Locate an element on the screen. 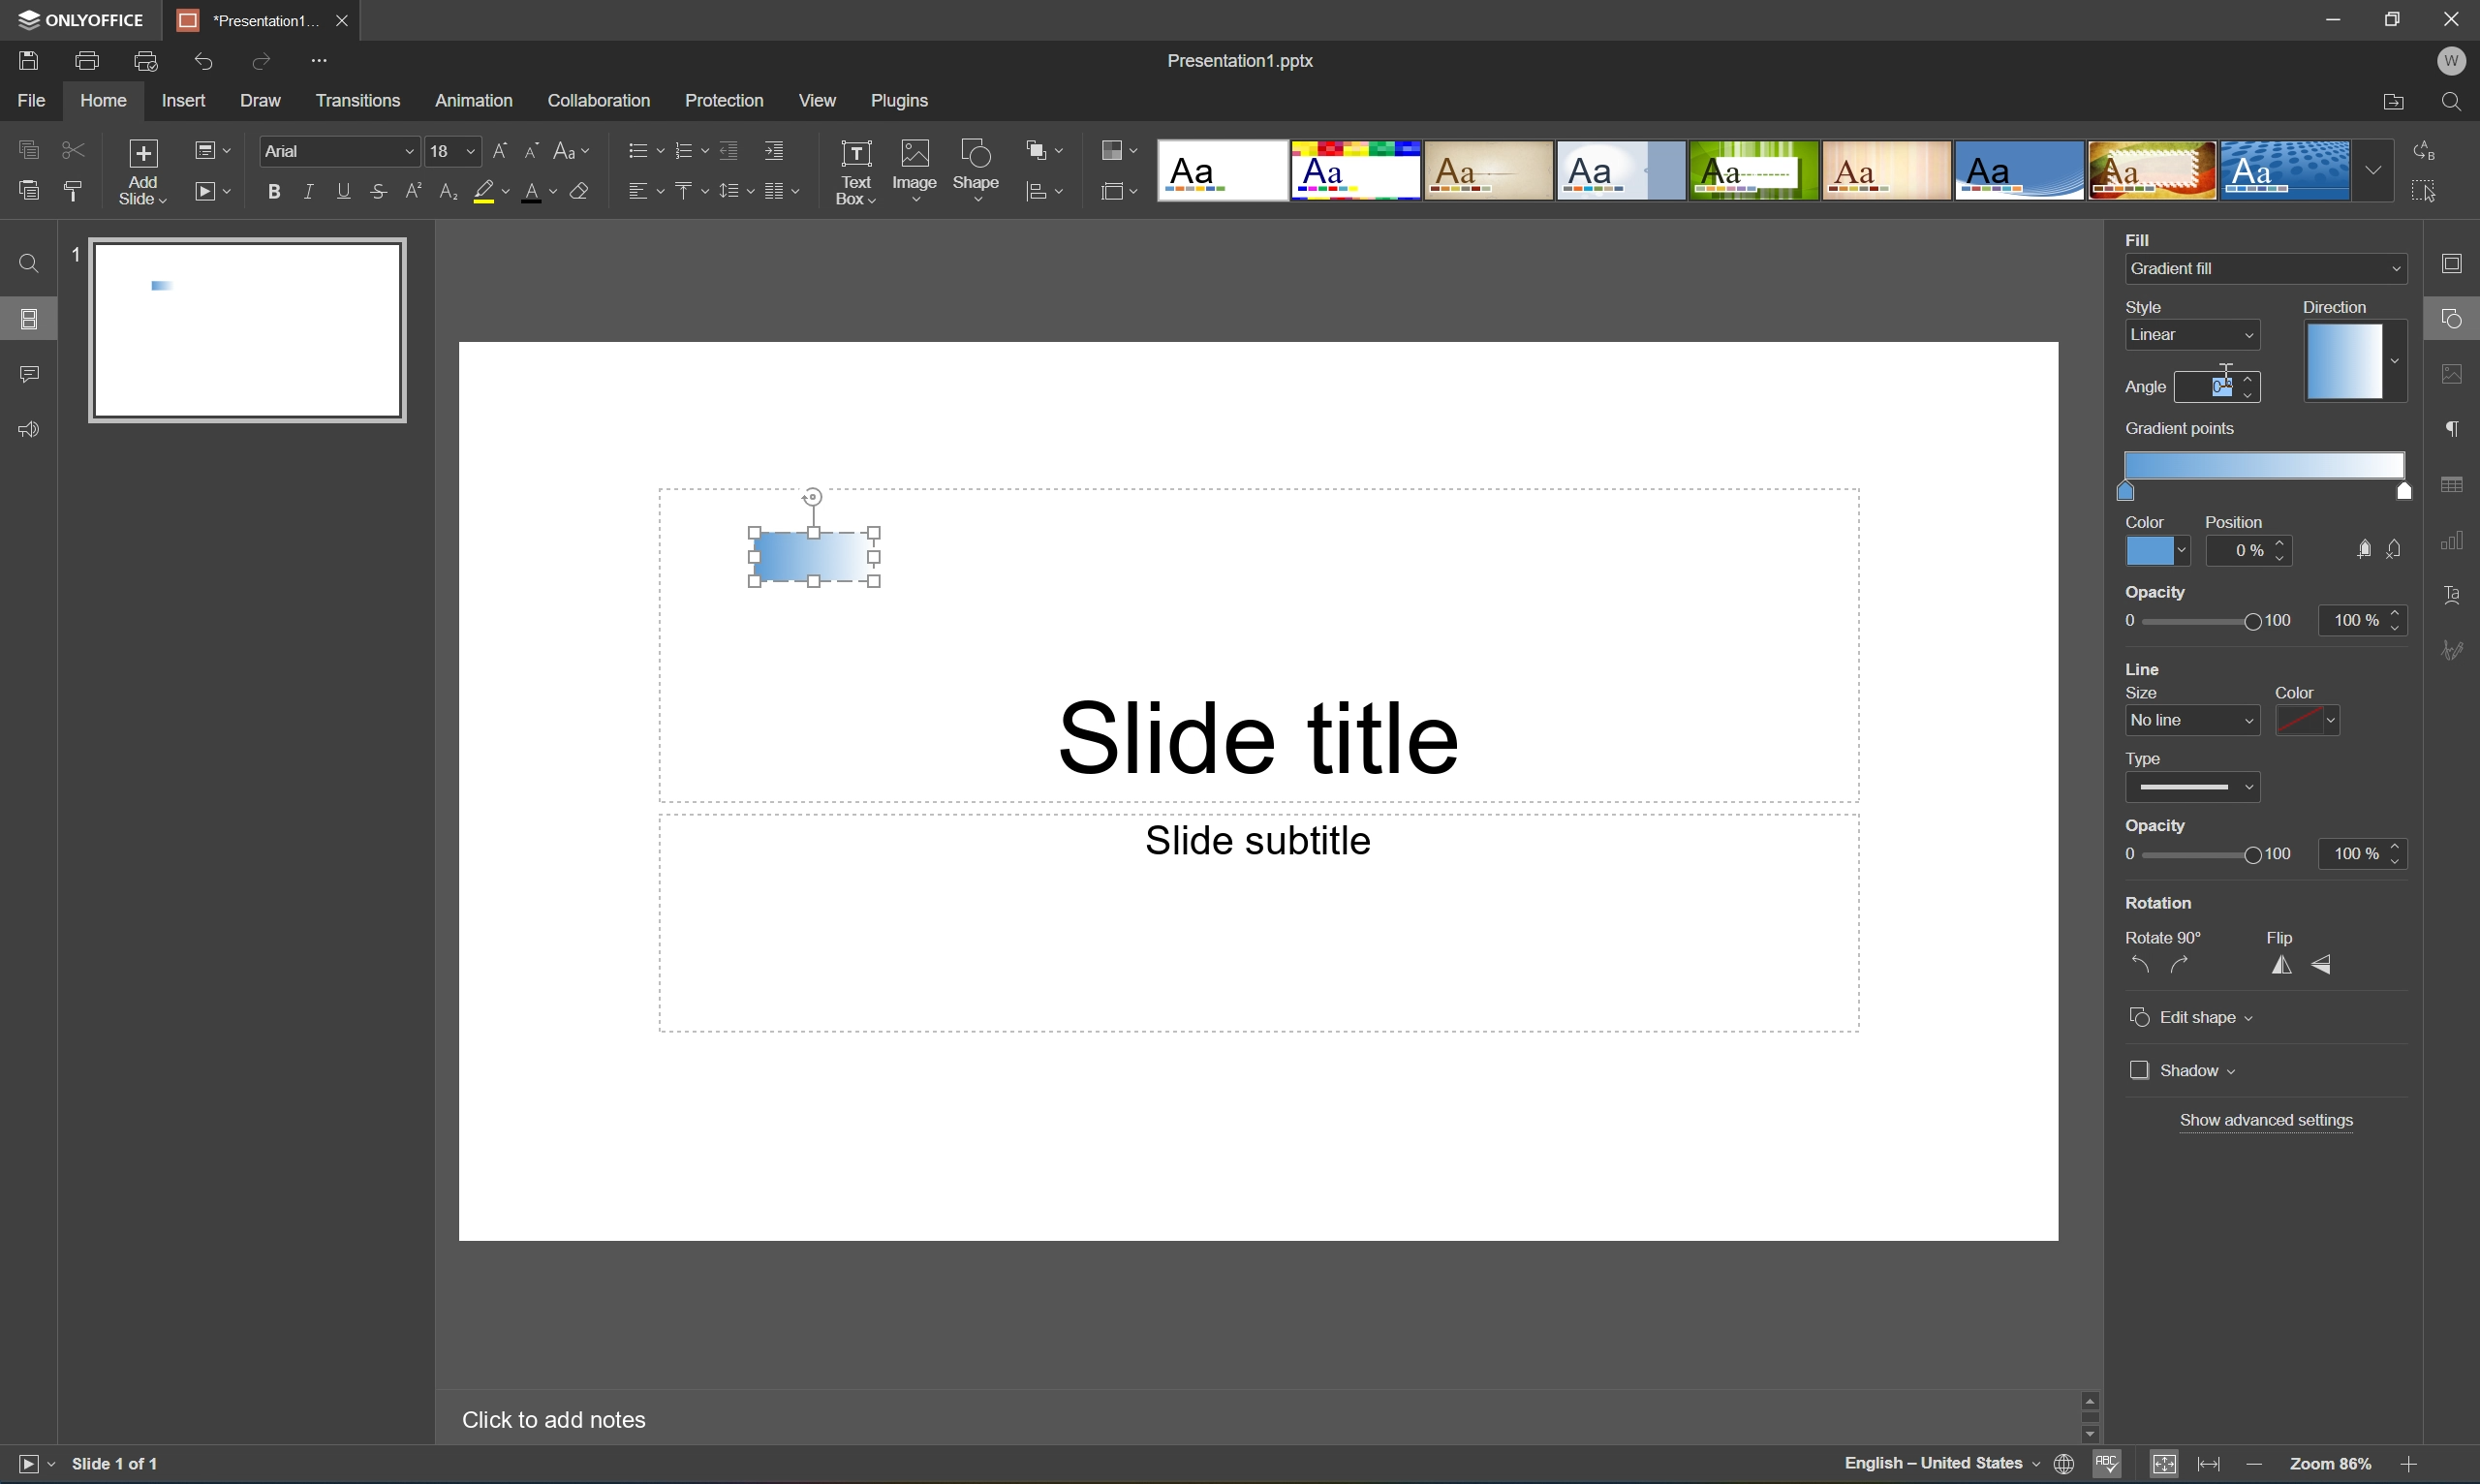 The height and width of the screenshot is (1484, 2480). Text Box is located at coordinates (854, 172).